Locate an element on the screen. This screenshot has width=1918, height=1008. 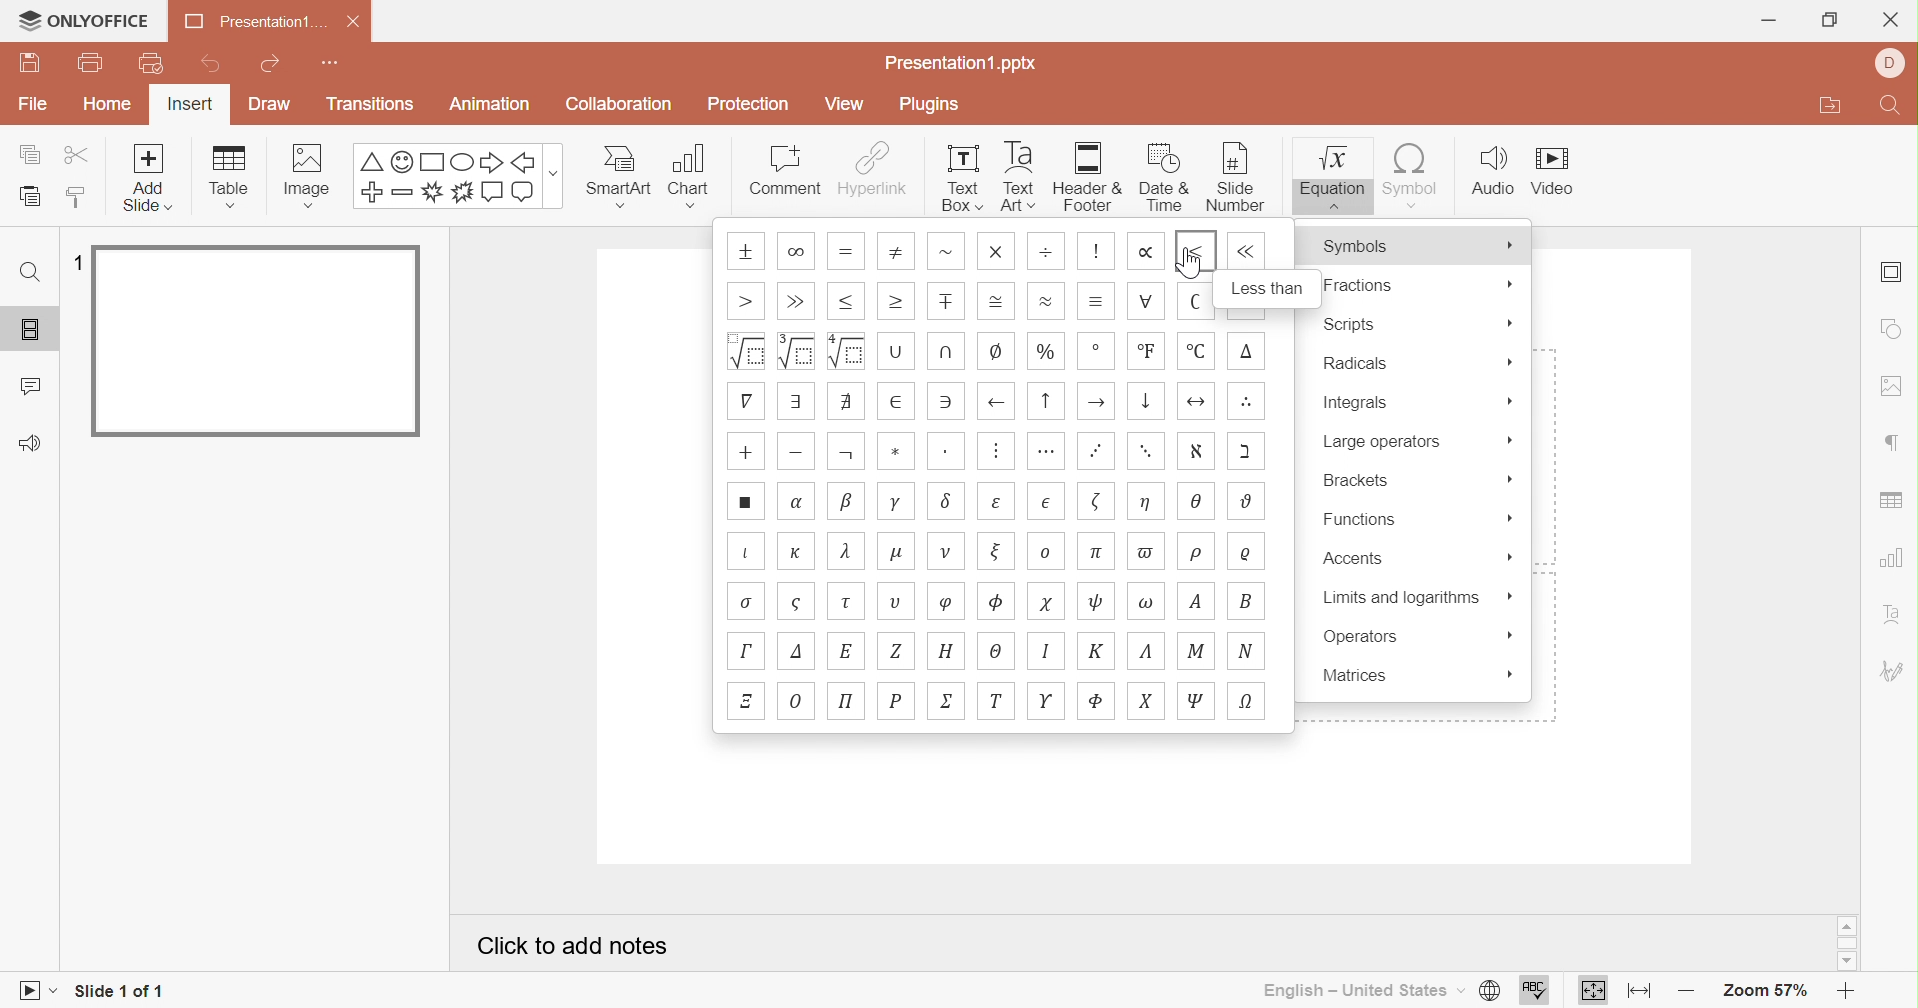
Zoom in is located at coordinates (1847, 993).